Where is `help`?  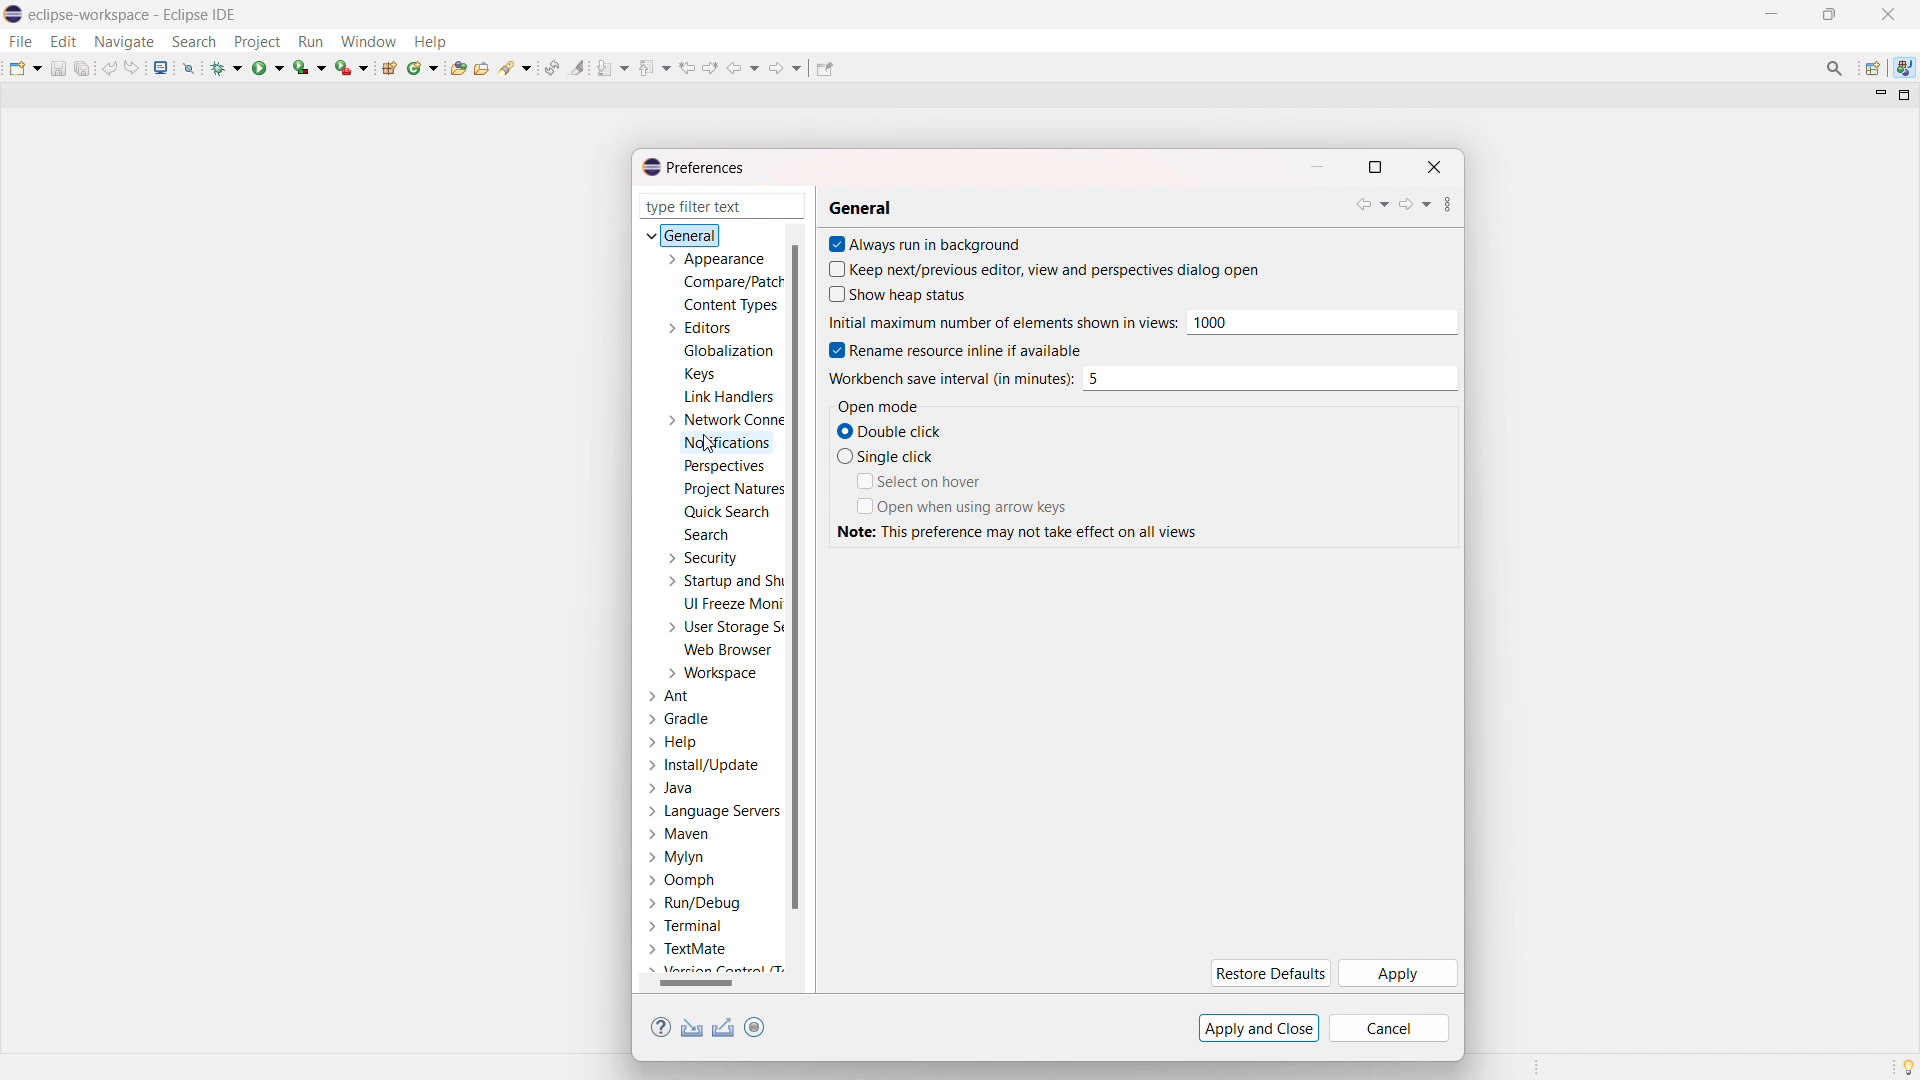 help is located at coordinates (661, 1028).